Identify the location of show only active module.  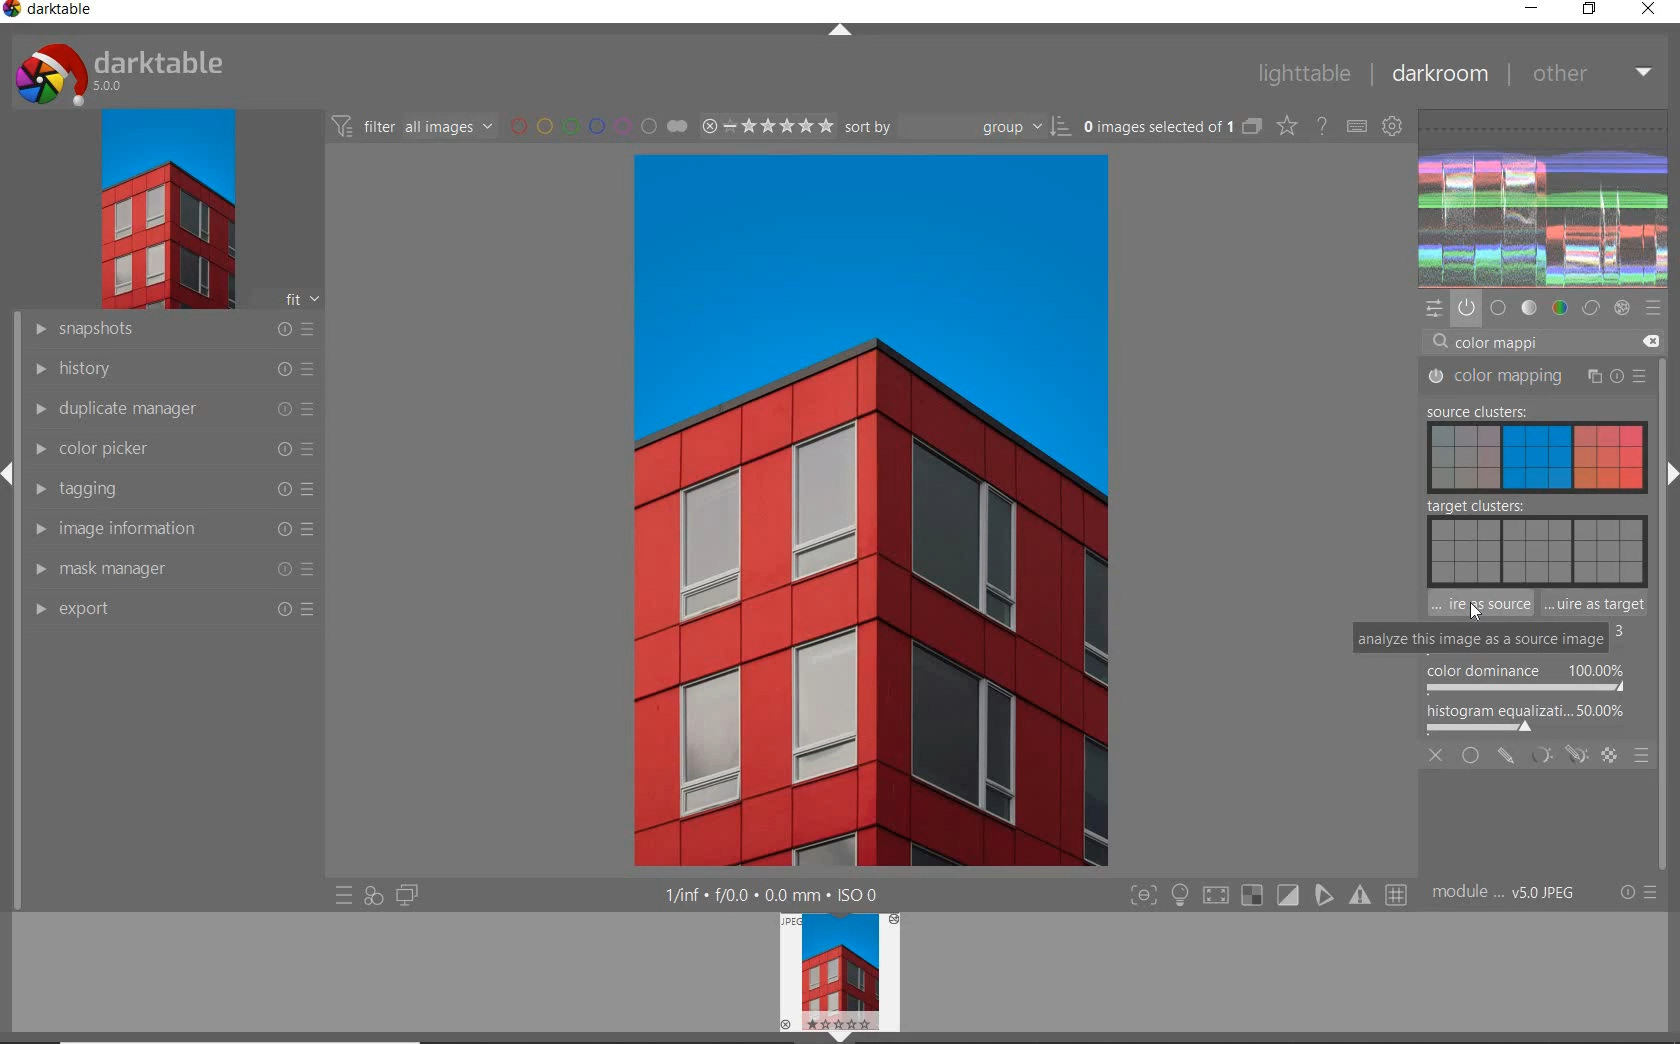
(1467, 309).